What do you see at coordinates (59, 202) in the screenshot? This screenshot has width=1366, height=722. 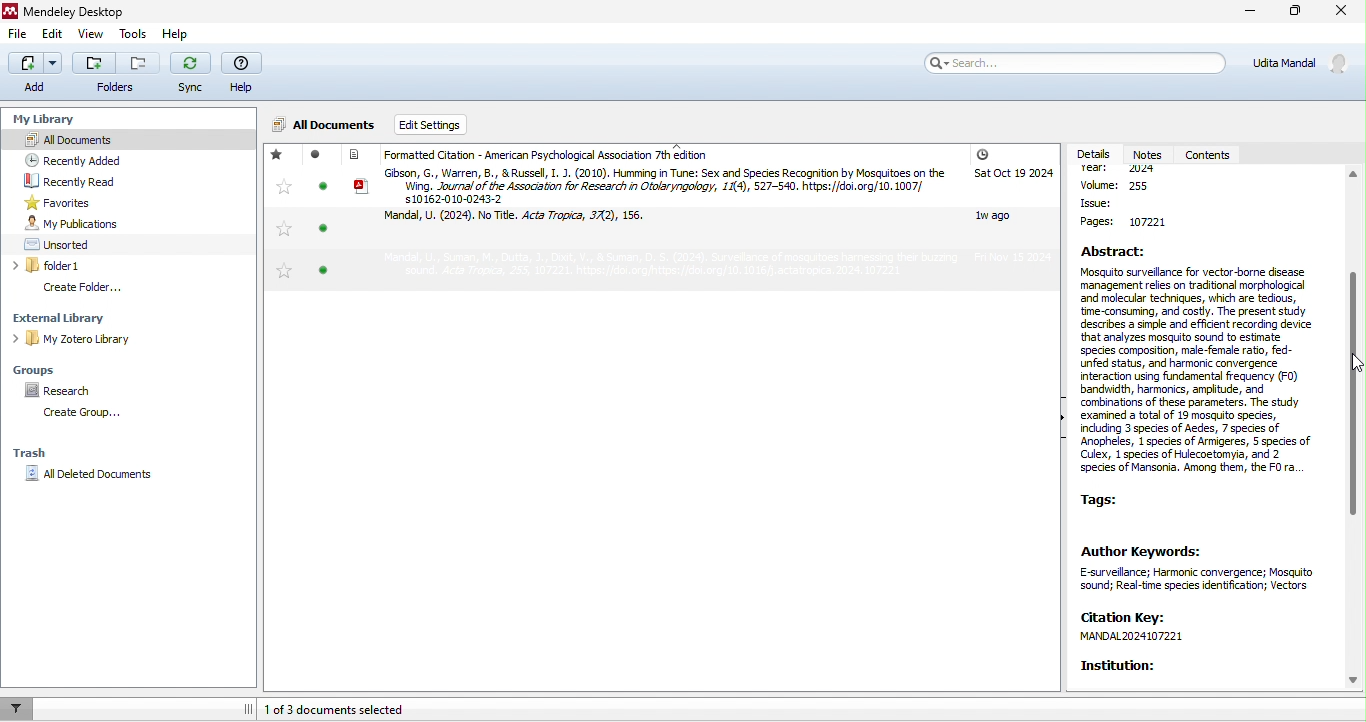 I see `favorites` at bounding box center [59, 202].